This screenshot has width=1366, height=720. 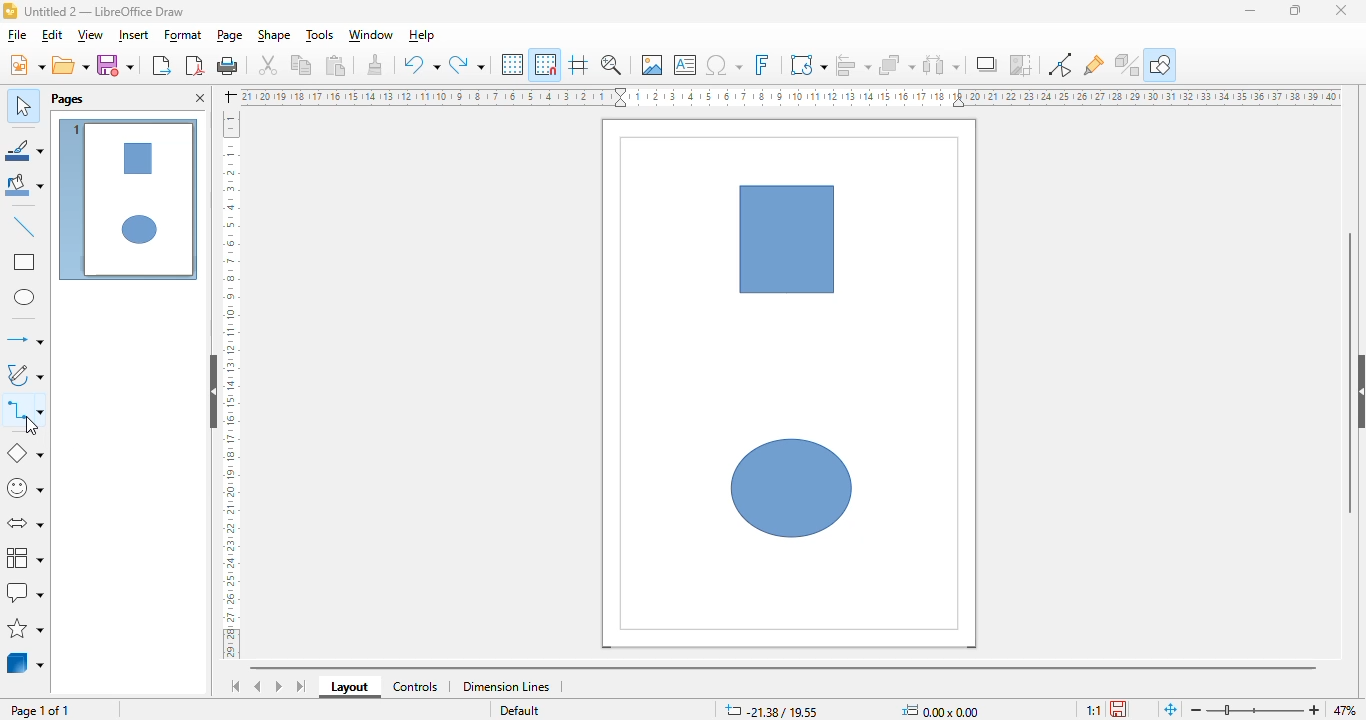 I want to click on show draw functions, so click(x=1163, y=63).